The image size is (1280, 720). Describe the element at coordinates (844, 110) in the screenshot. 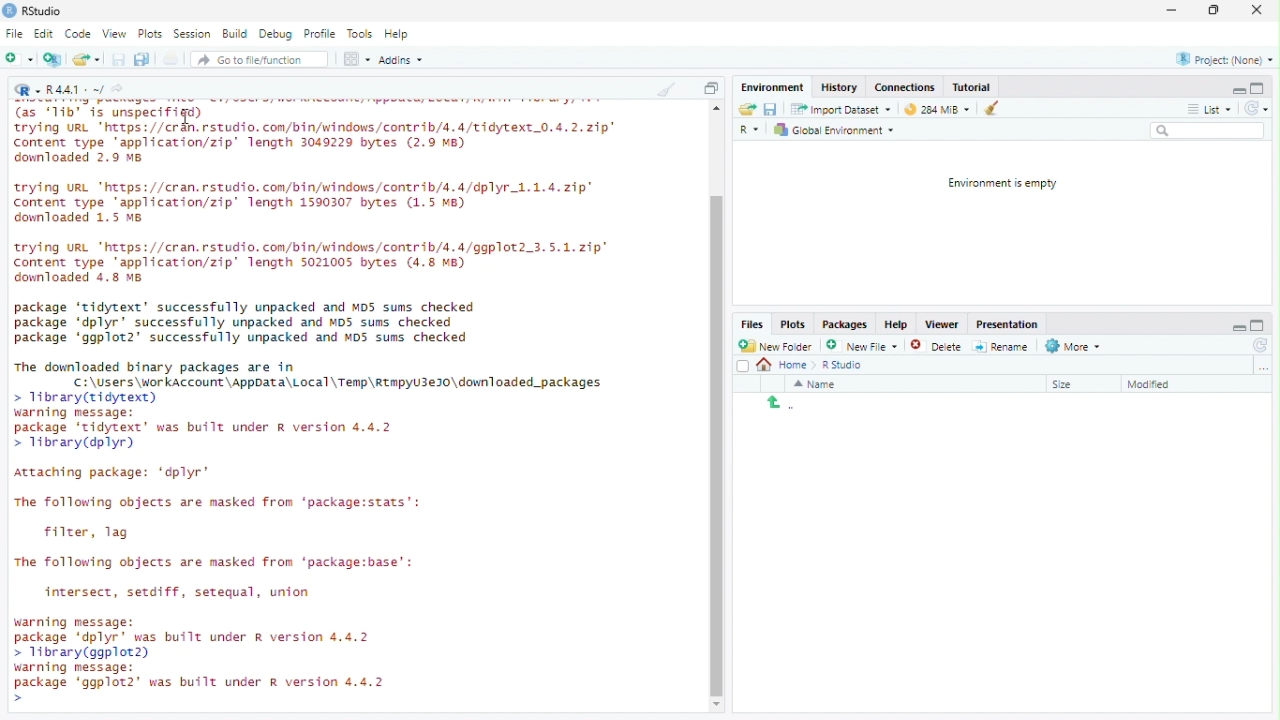

I see `Import Dataset` at that location.